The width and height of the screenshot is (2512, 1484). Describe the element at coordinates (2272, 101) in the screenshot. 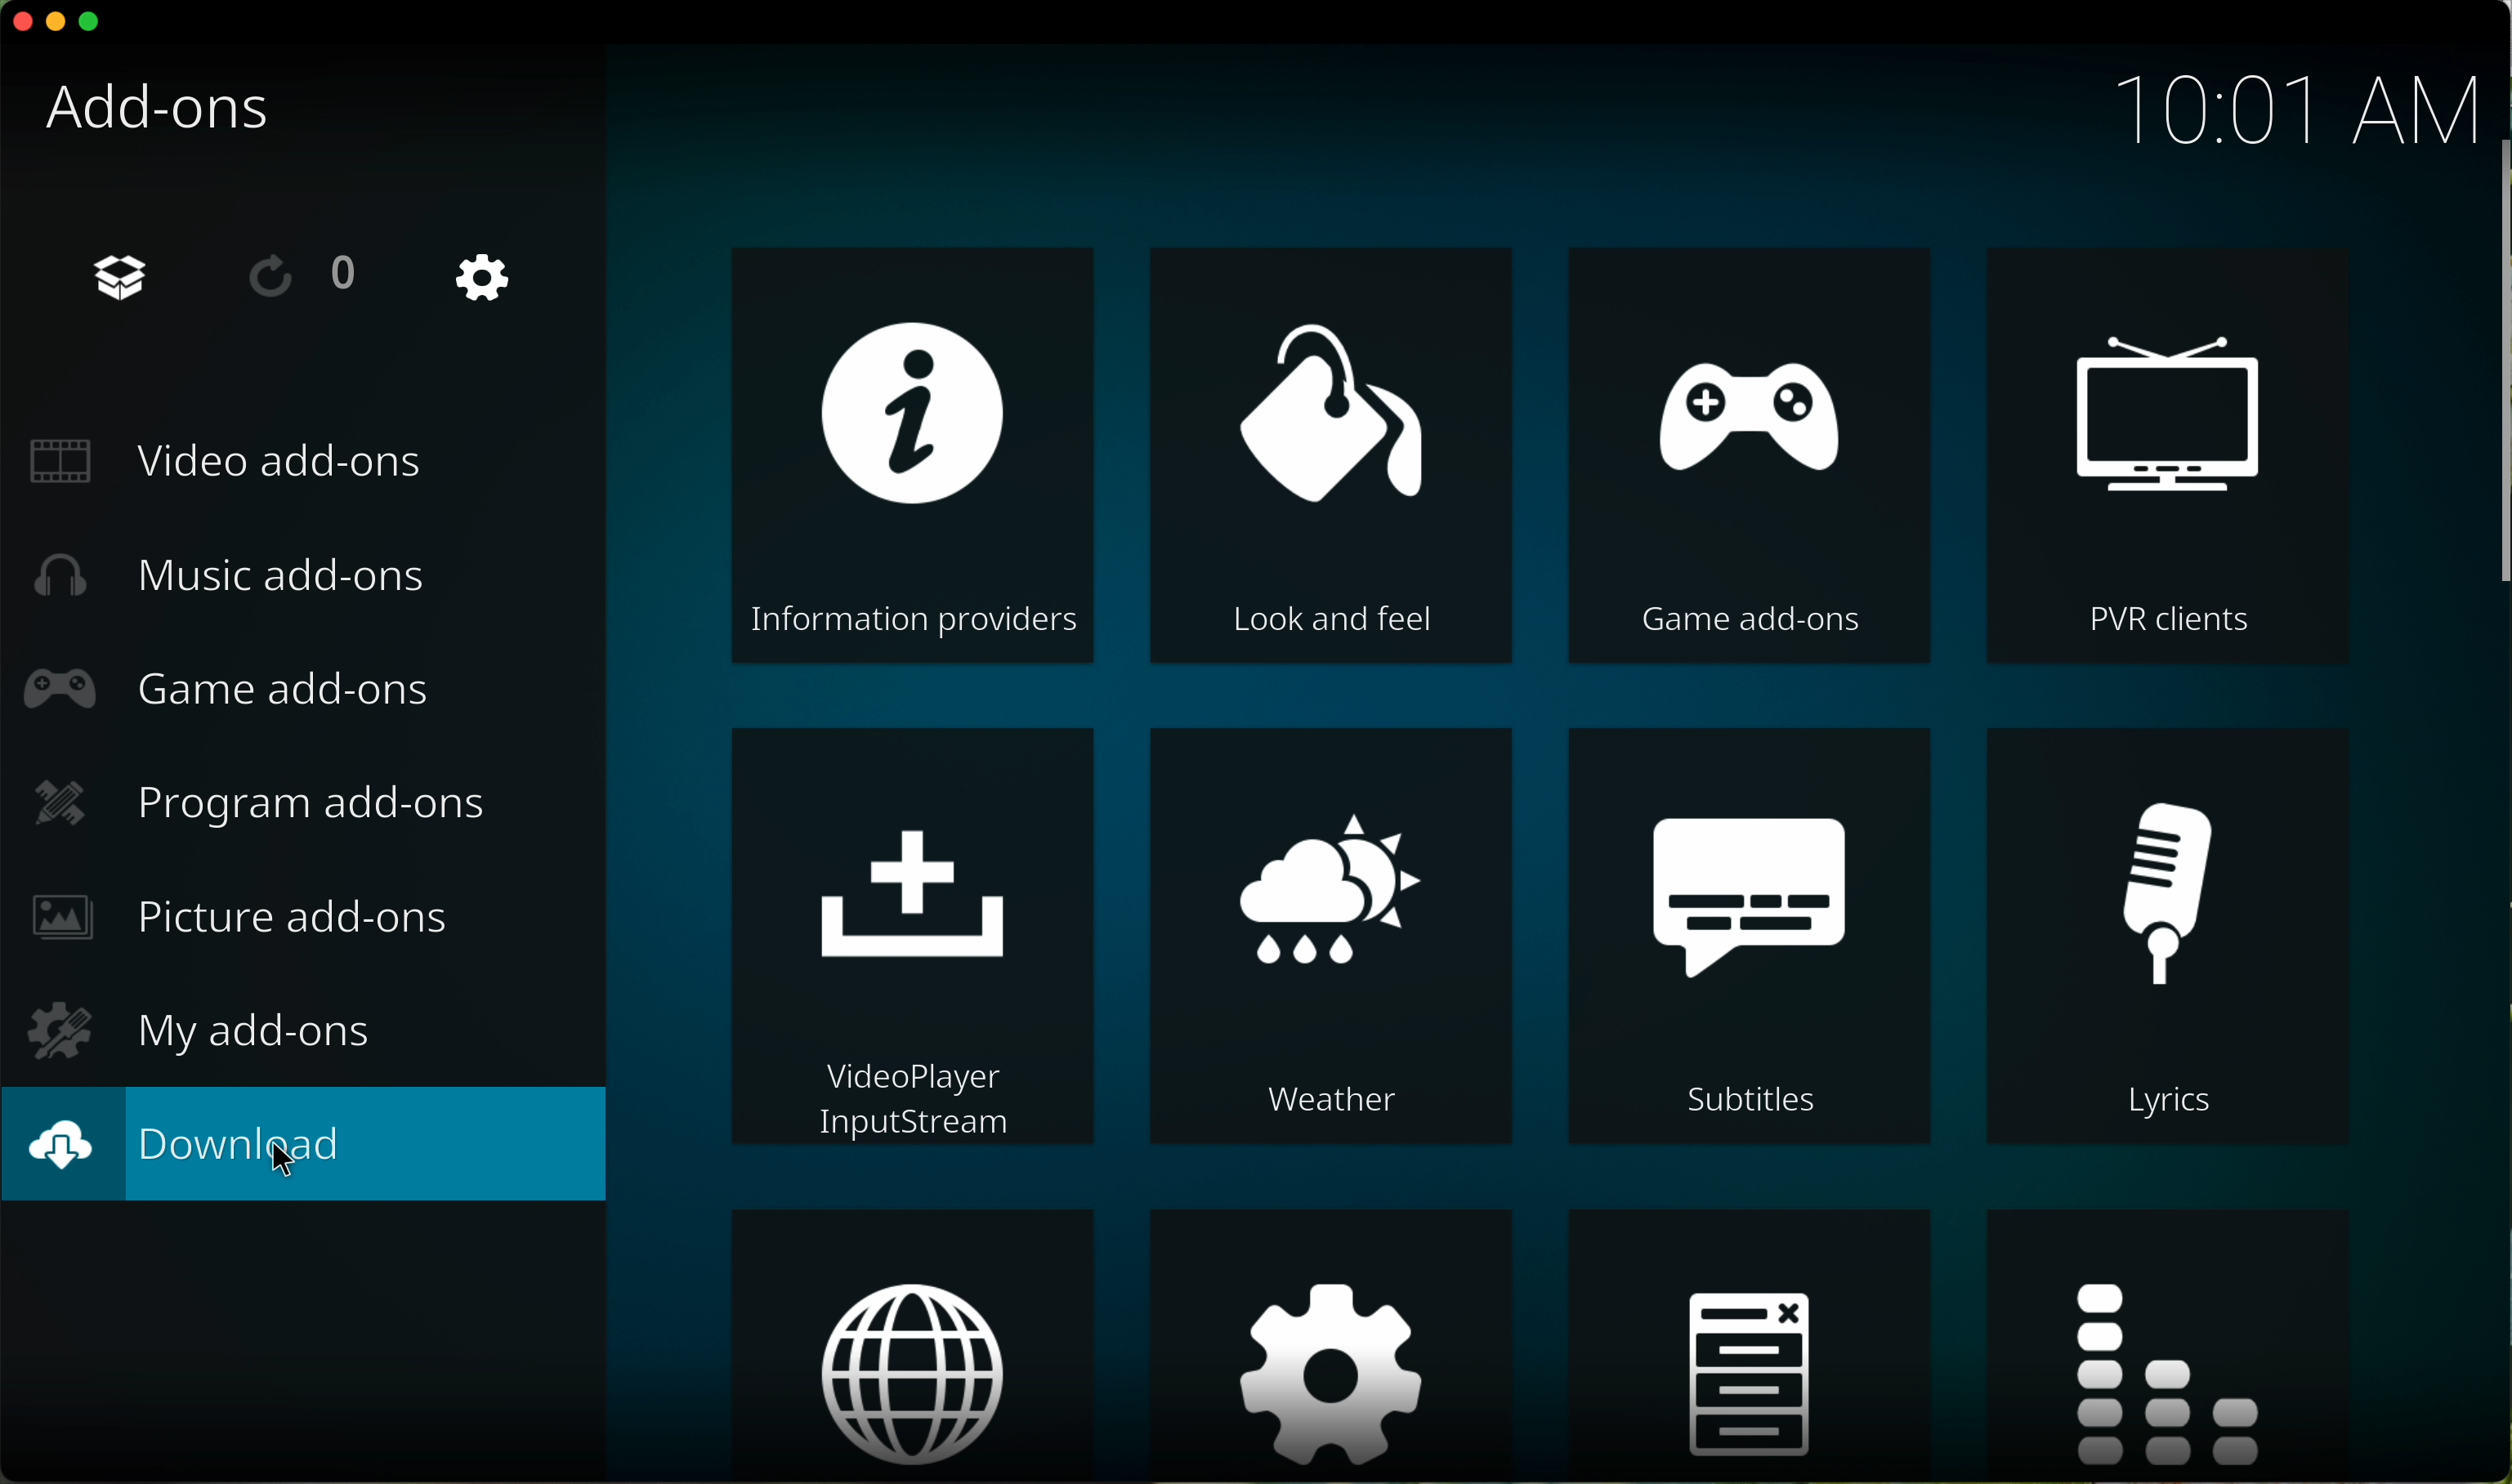

I see `hour` at that location.